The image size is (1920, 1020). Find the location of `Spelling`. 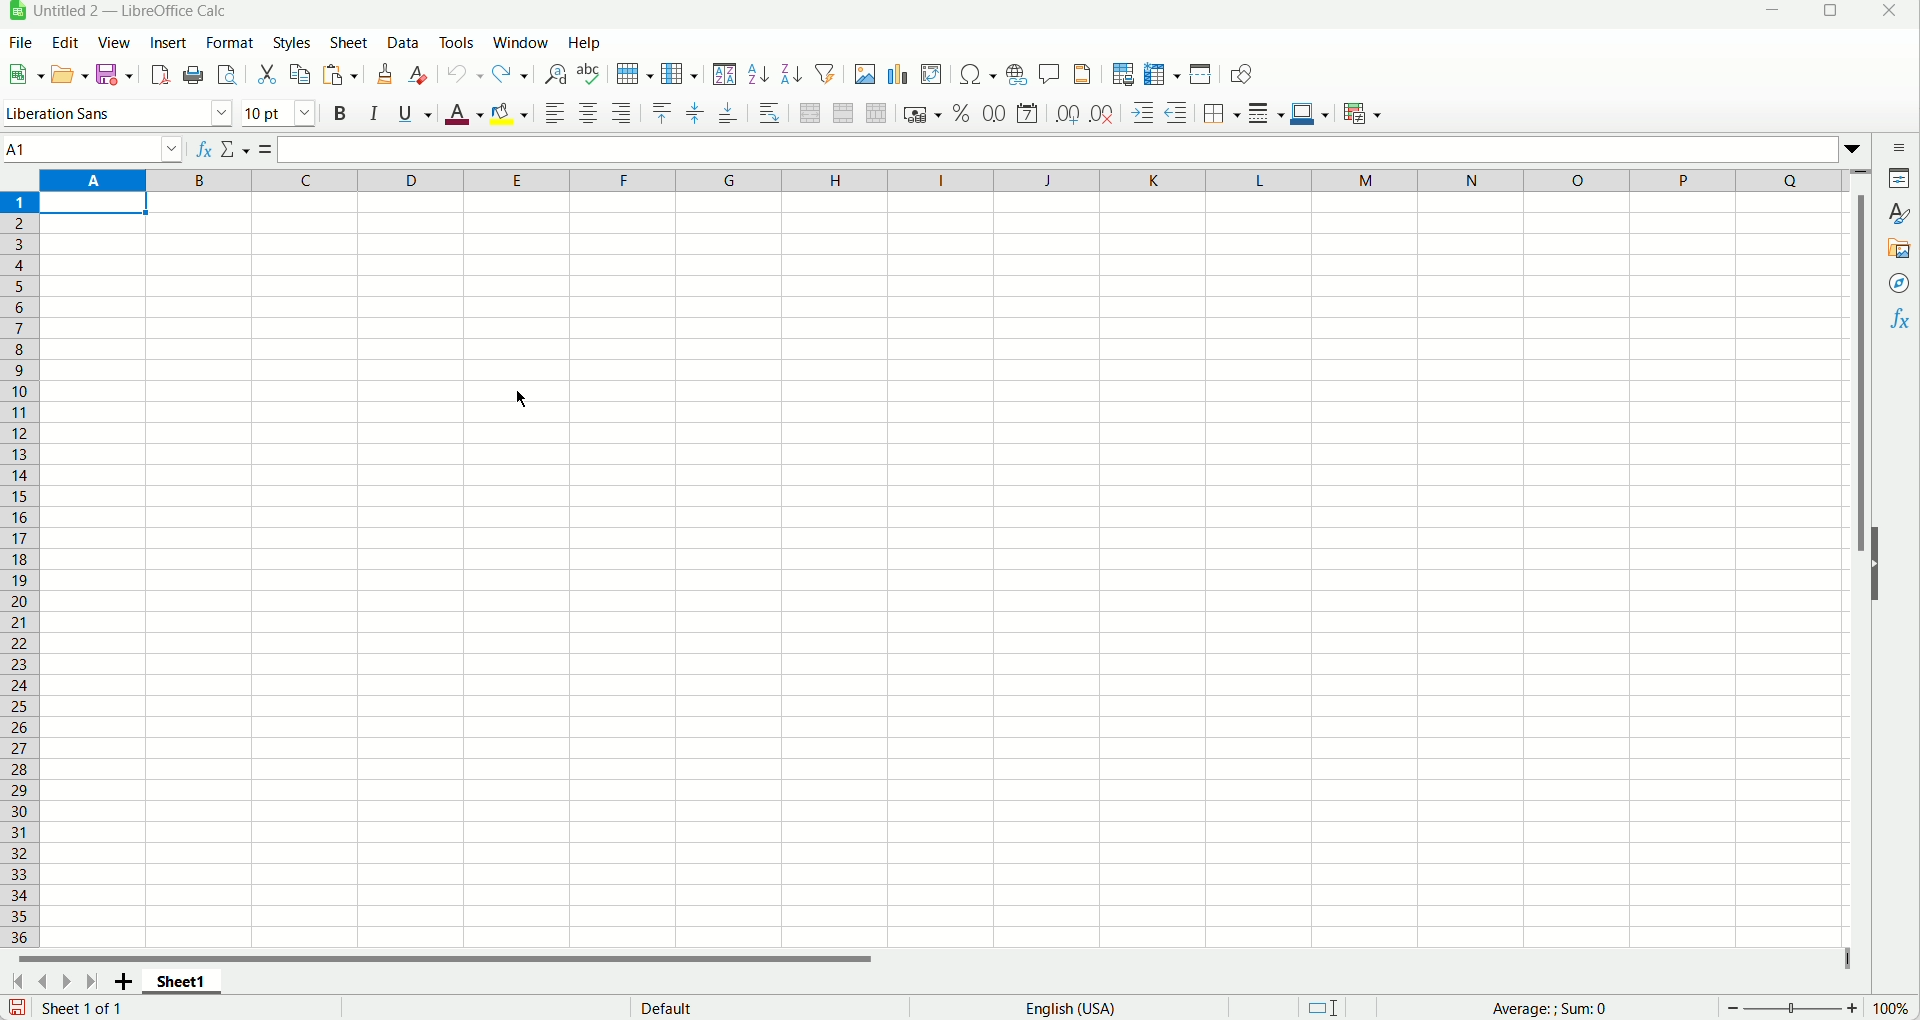

Spelling is located at coordinates (590, 74).